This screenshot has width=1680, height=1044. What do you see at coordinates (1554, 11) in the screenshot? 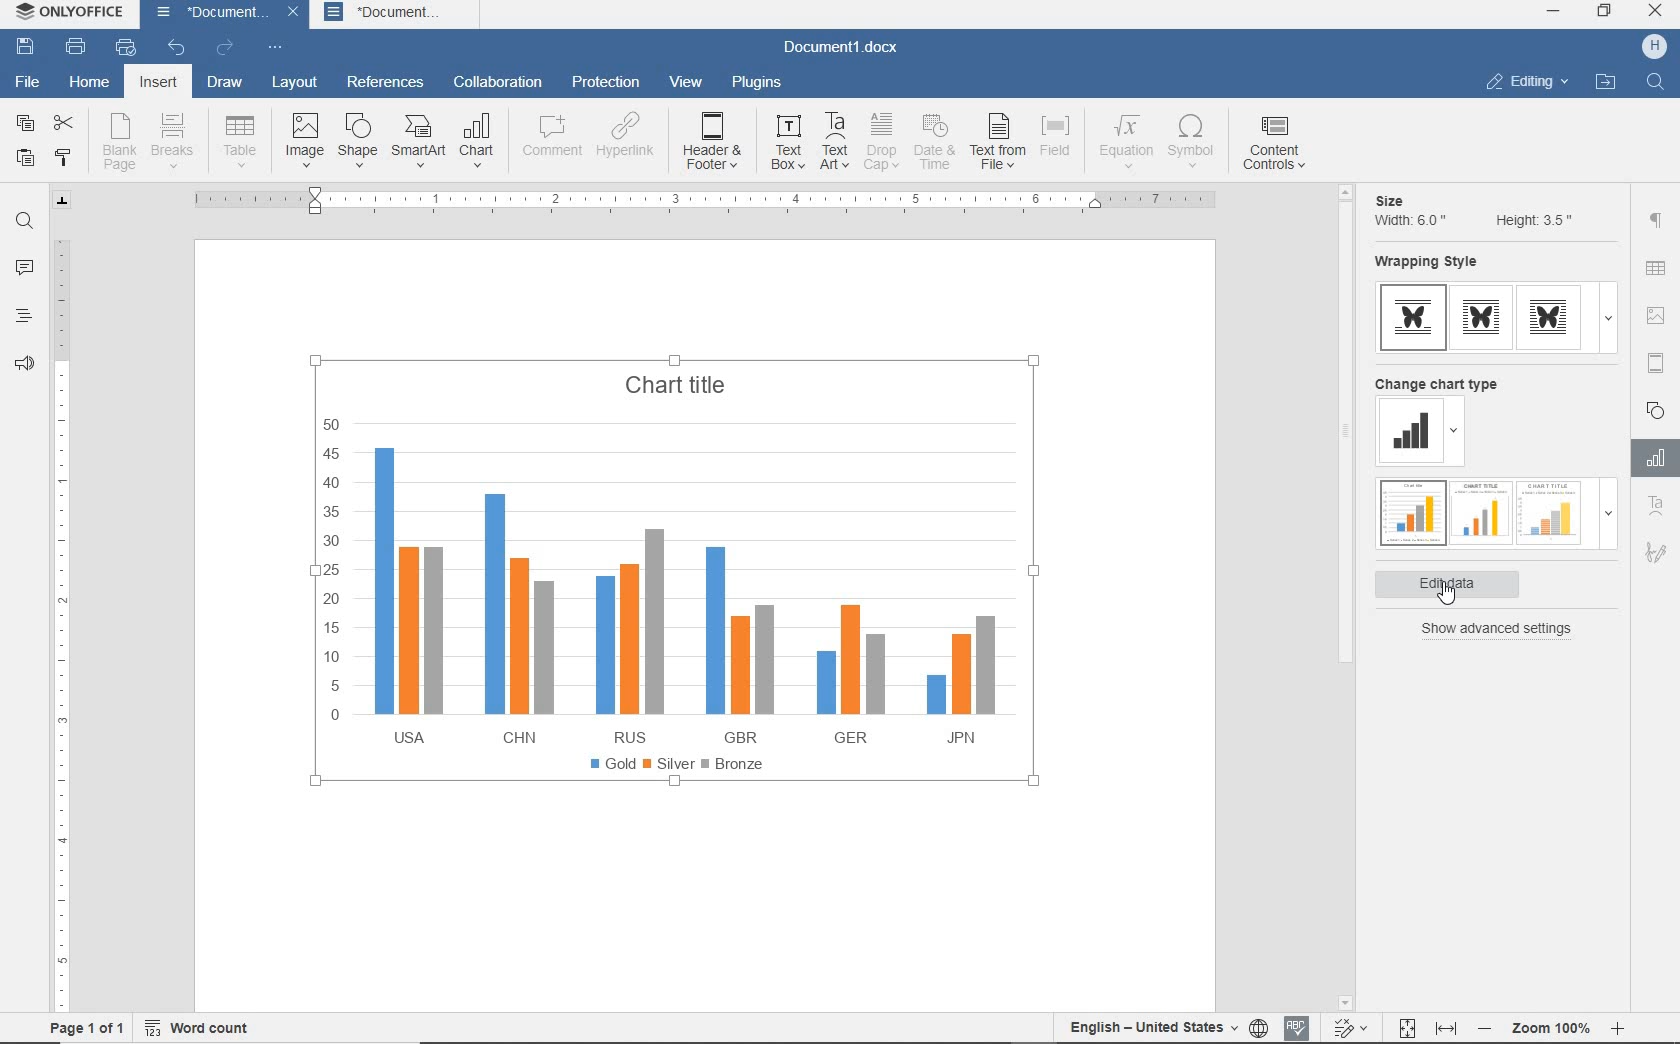
I see `minimize` at bounding box center [1554, 11].